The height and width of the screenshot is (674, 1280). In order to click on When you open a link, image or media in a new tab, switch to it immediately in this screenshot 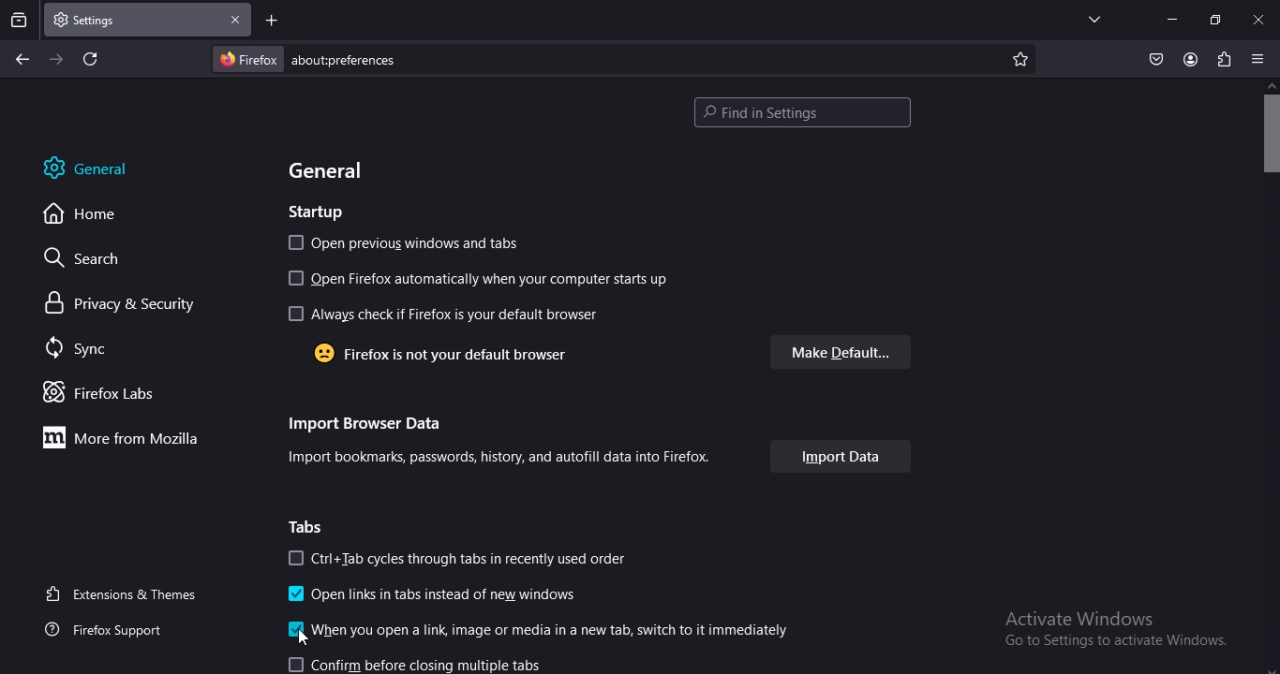, I will do `click(532, 629)`.